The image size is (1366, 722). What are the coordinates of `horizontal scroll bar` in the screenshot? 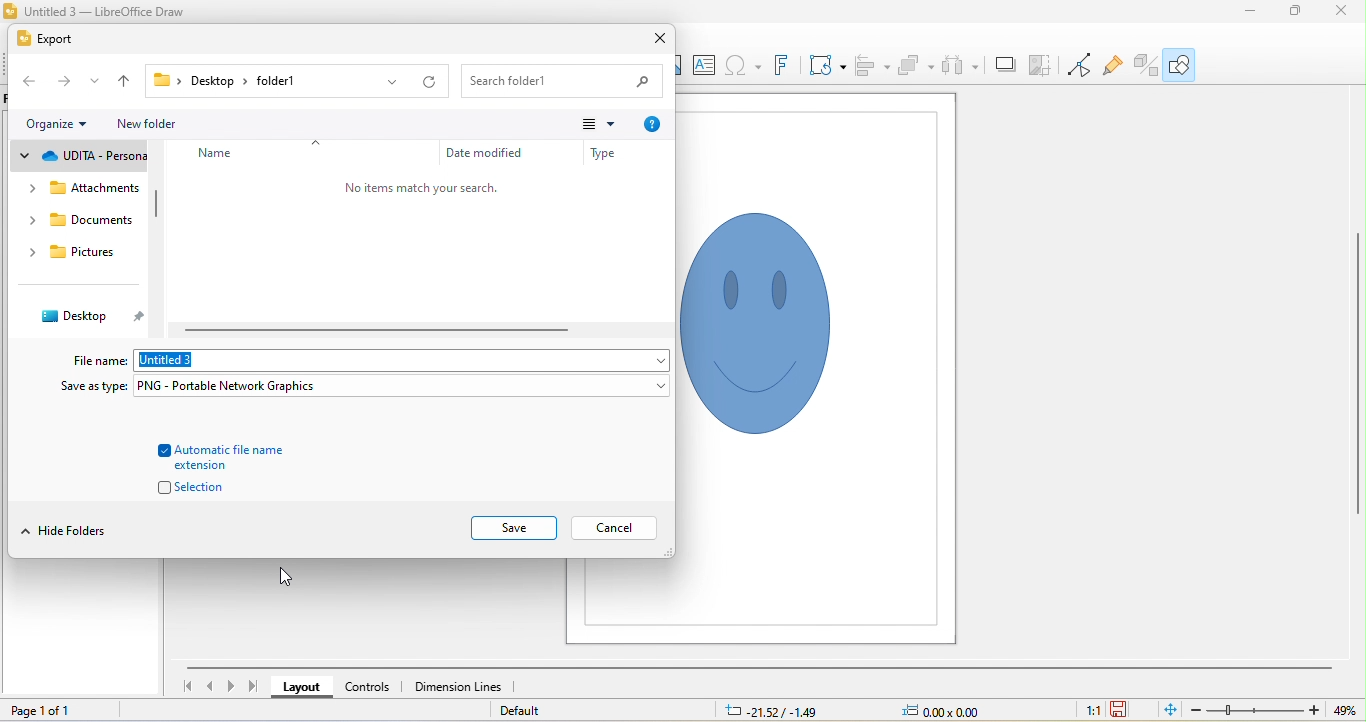 It's located at (388, 331).